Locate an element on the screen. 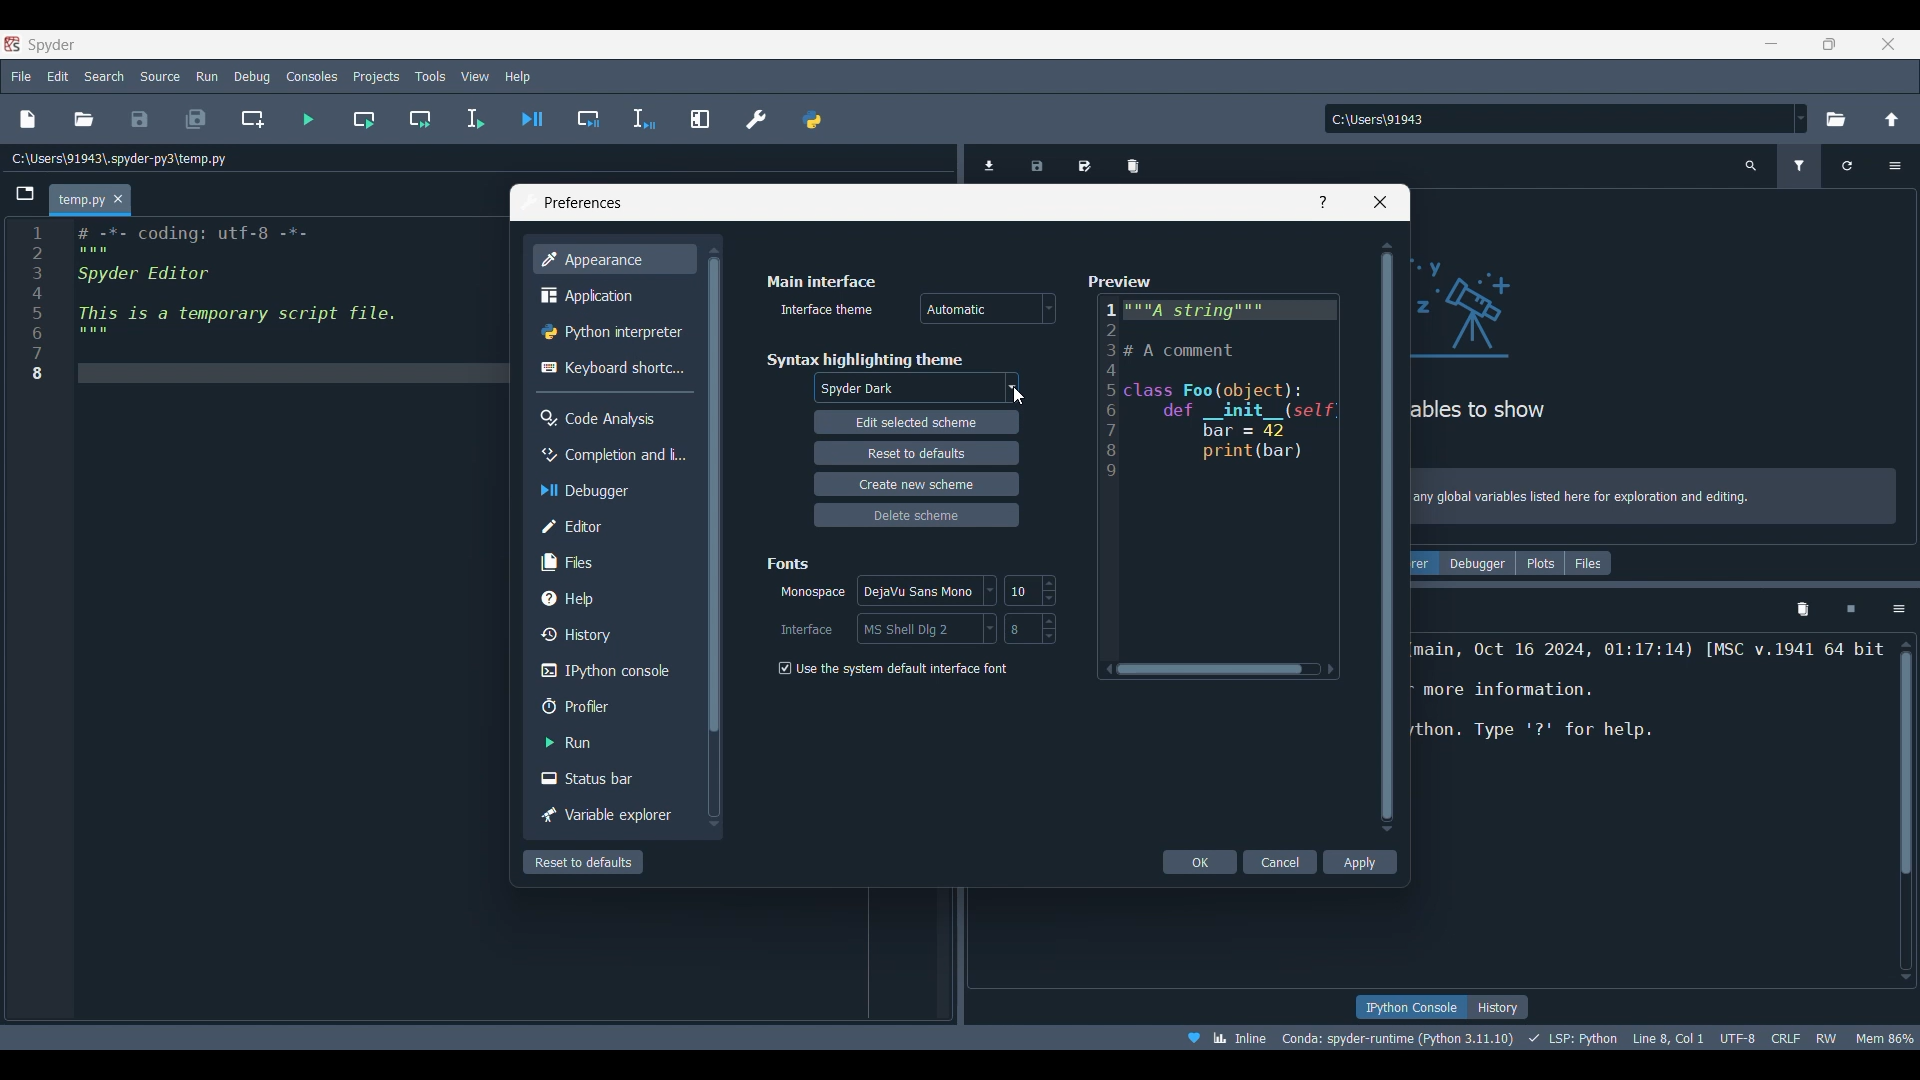 Image resolution: width=1920 pixels, height=1080 pixels. Run current cell and go to the next one is located at coordinates (420, 119).